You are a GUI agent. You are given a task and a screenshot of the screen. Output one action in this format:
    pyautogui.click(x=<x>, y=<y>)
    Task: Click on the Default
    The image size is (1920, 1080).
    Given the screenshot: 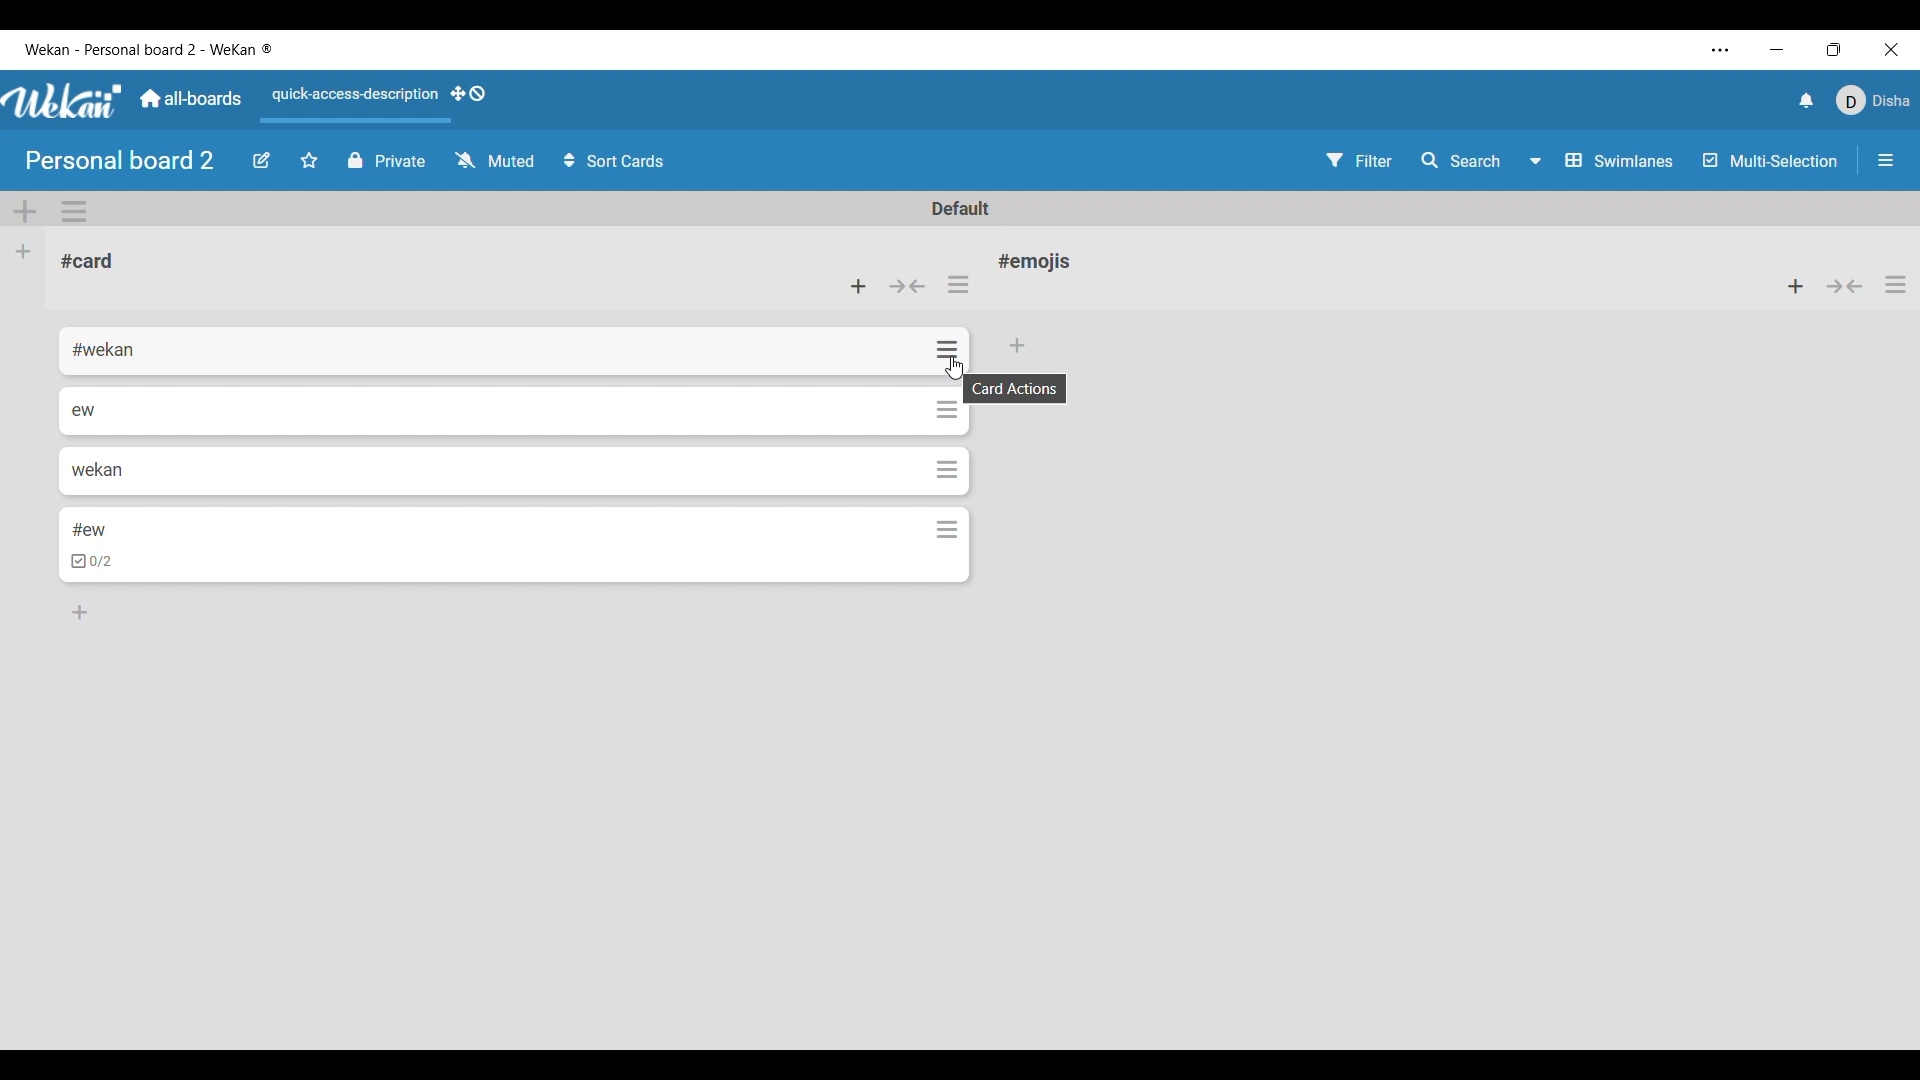 What is the action you would take?
    pyautogui.click(x=959, y=208)
    